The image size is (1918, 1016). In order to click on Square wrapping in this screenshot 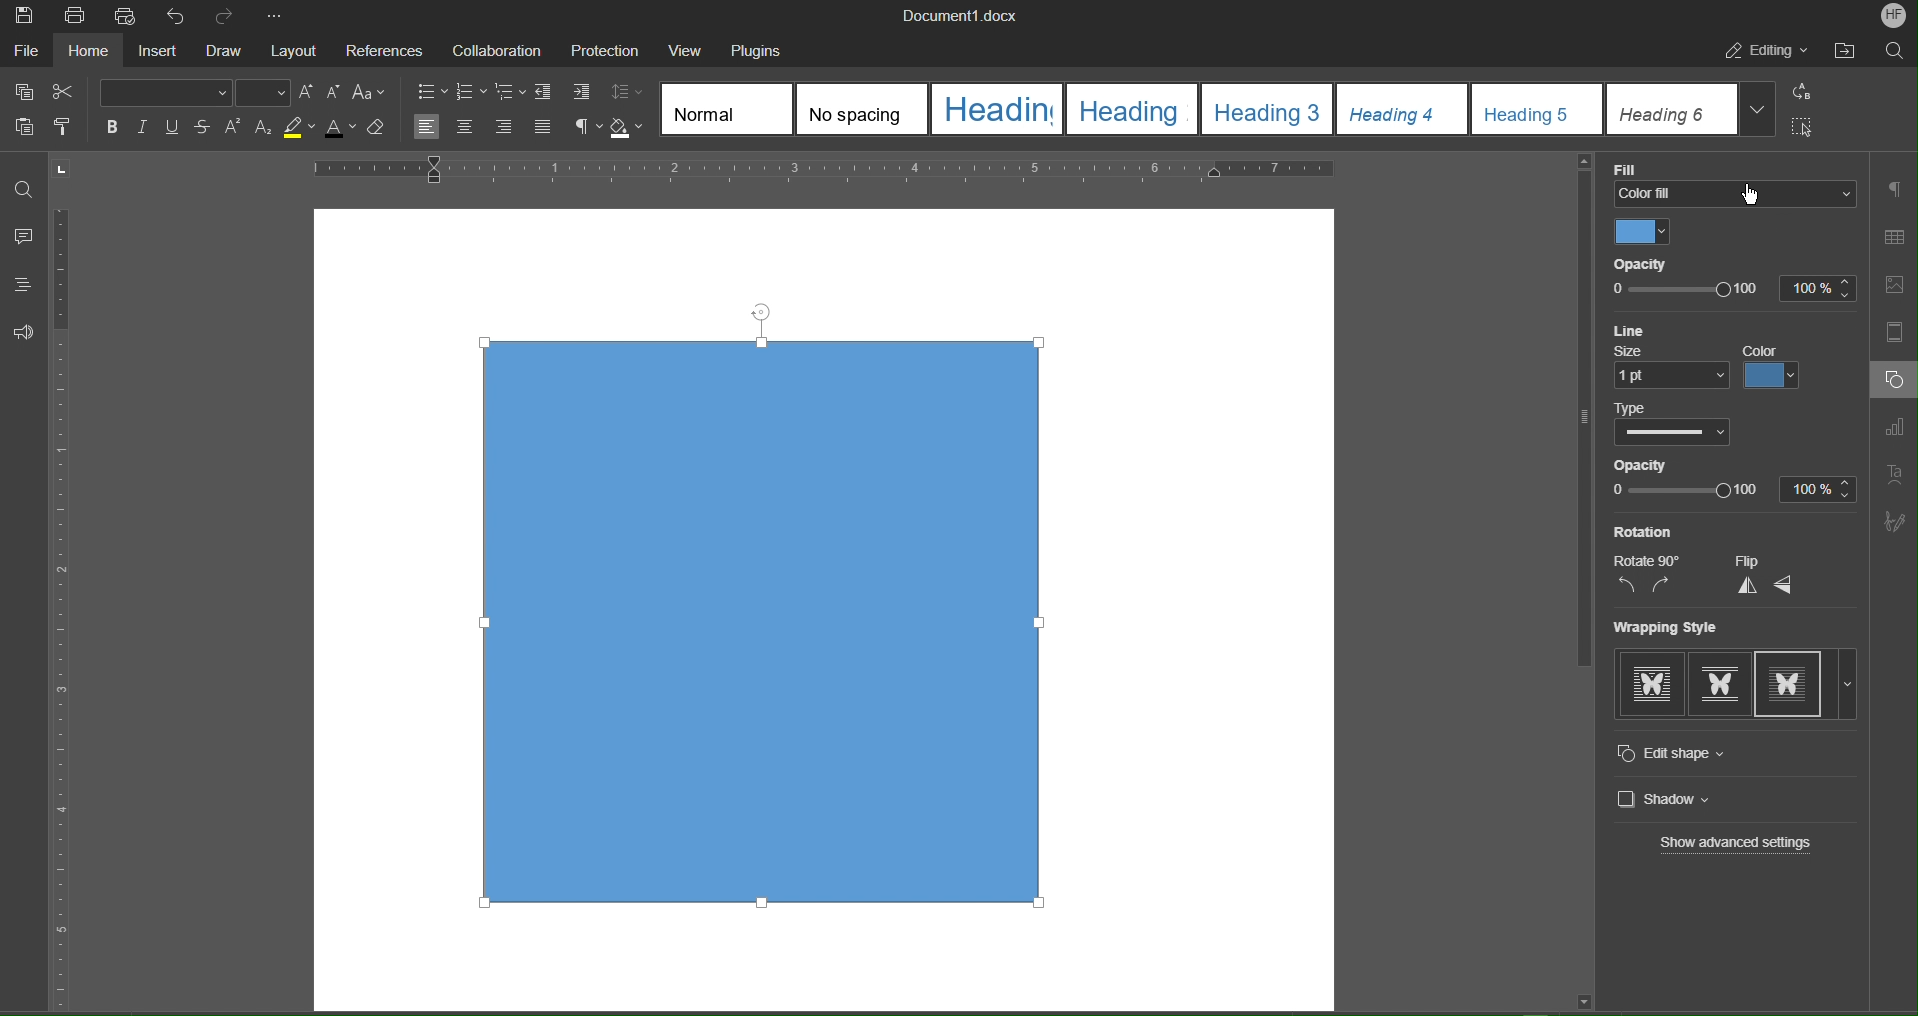, I will do `click(1720, 689)`.